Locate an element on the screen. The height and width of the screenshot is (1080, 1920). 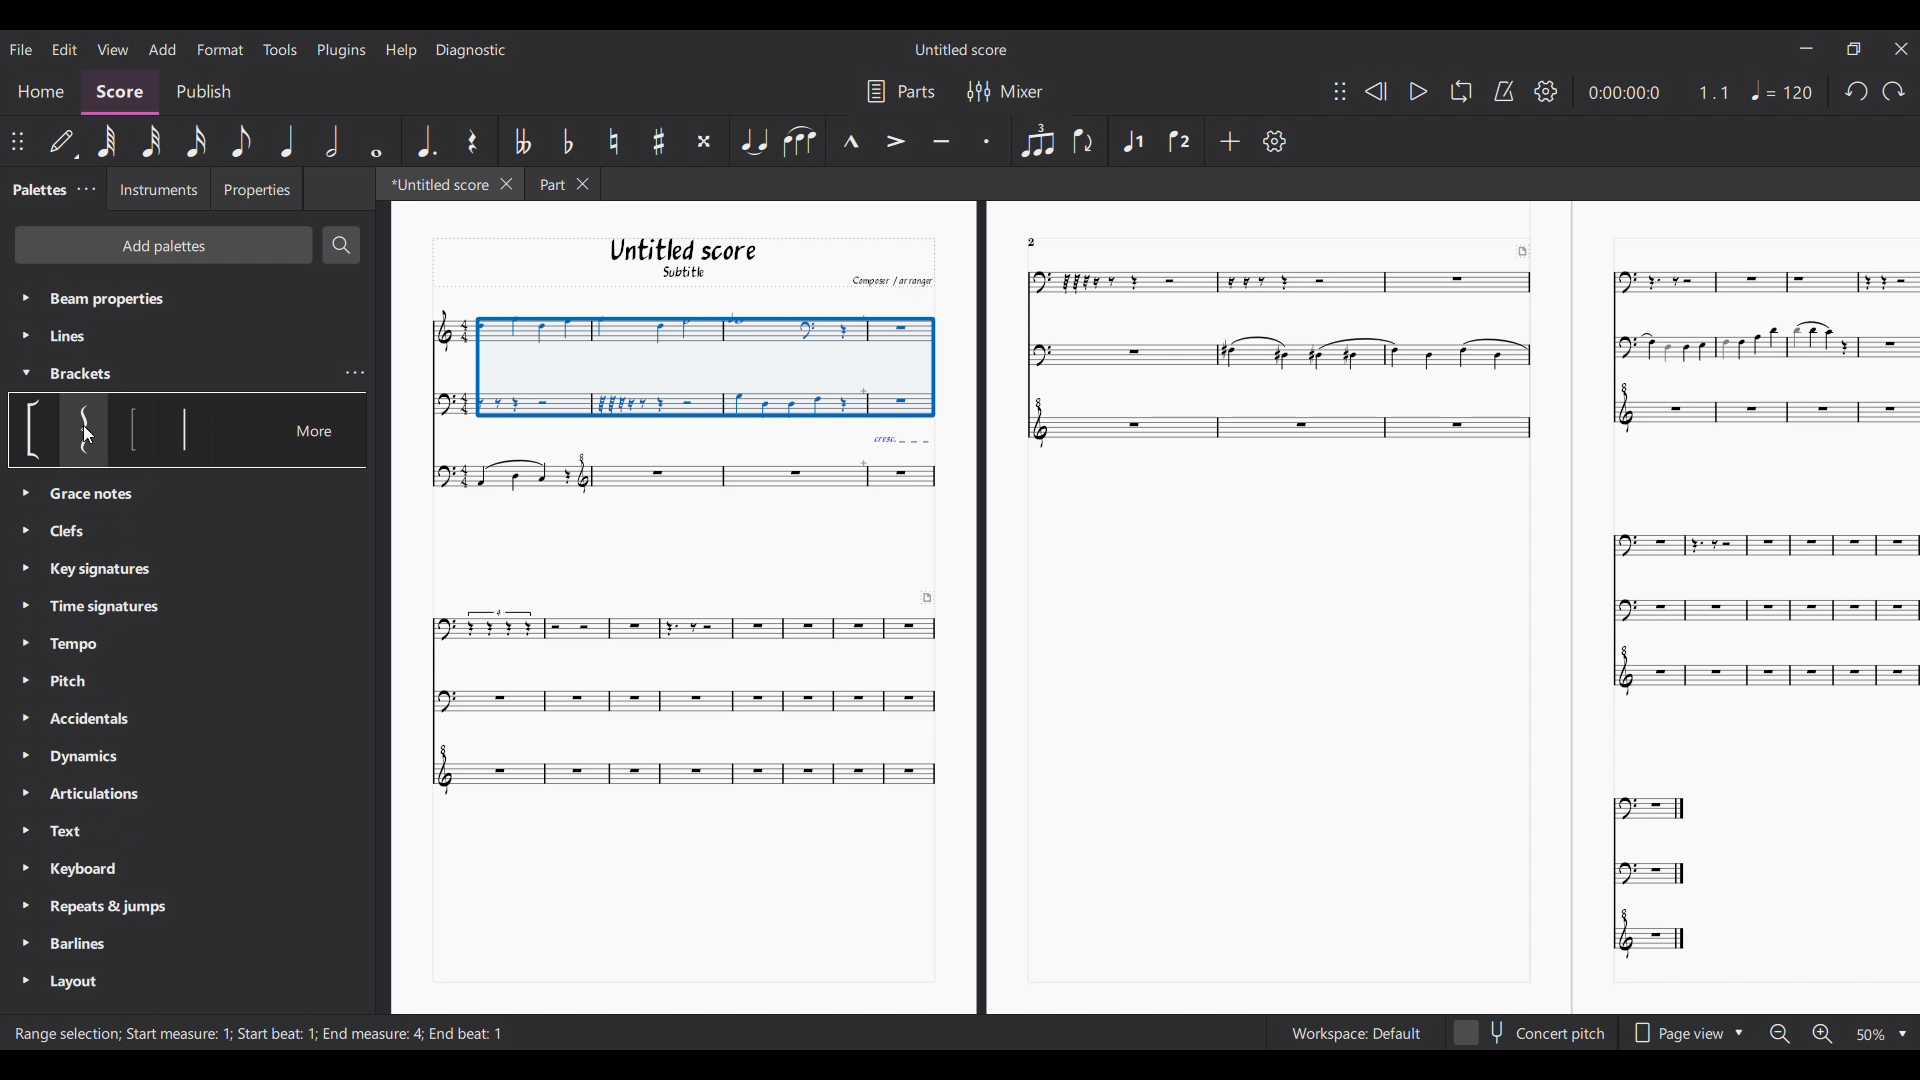
Option under bracket section is located at coordinates (84, 430).